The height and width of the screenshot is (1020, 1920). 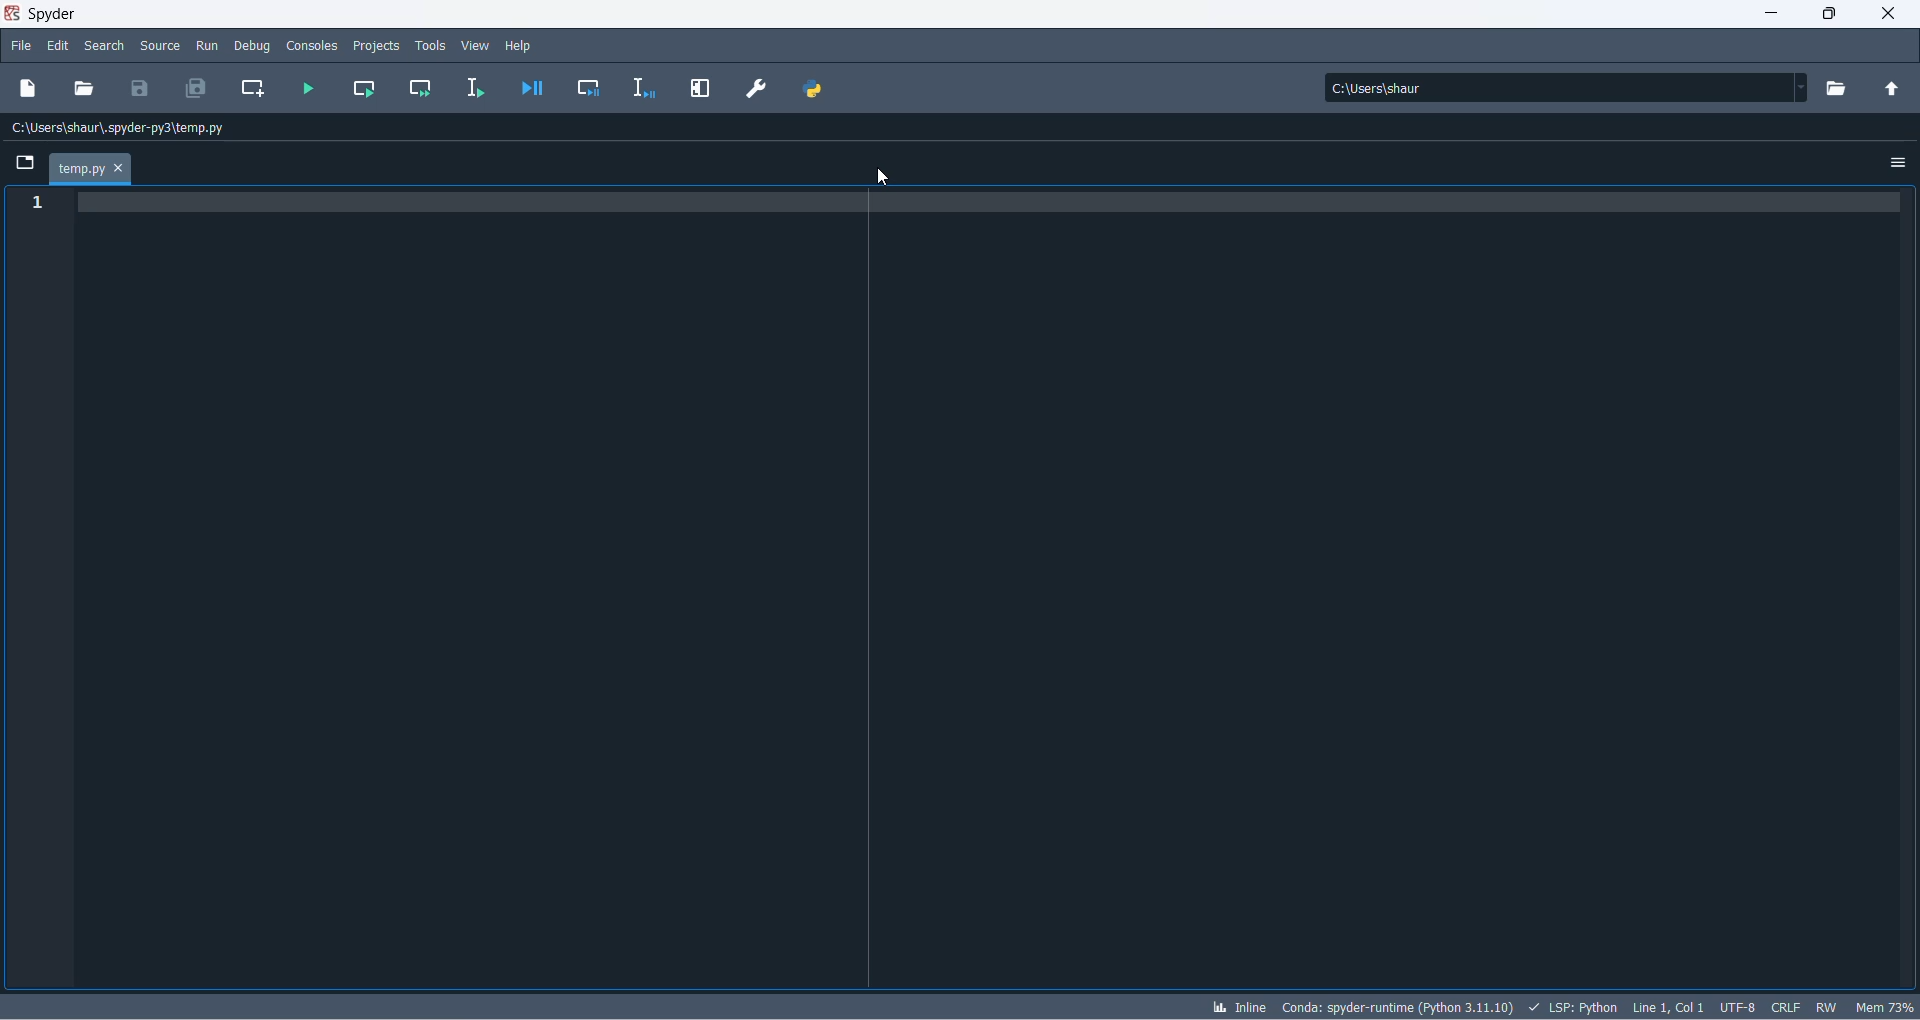 What do you see at coordinates (85, 90) in the screenshot?
I see `open ` at bounding box center [85, 90].